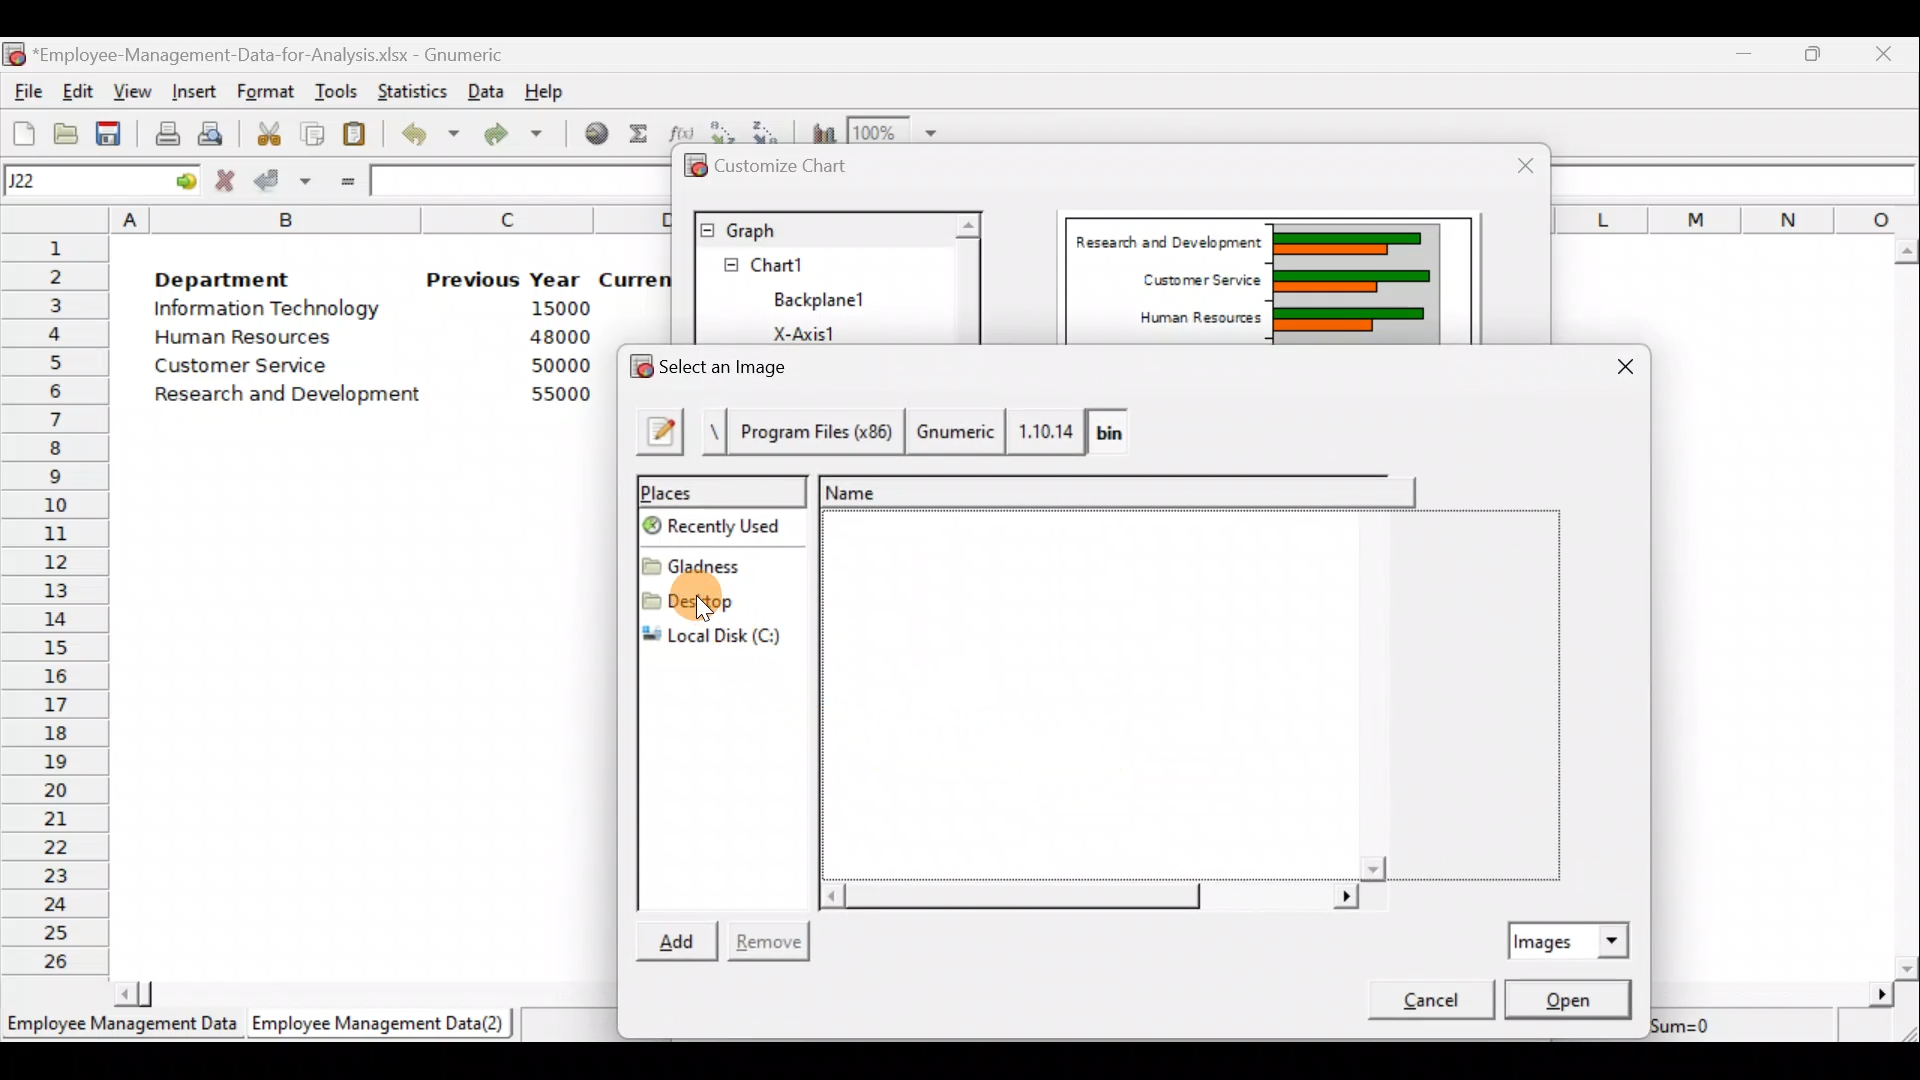  What do you see at coordinates (227, 181) in the screenshot?
I see `Cancel change` at bounding box center [227, 181].